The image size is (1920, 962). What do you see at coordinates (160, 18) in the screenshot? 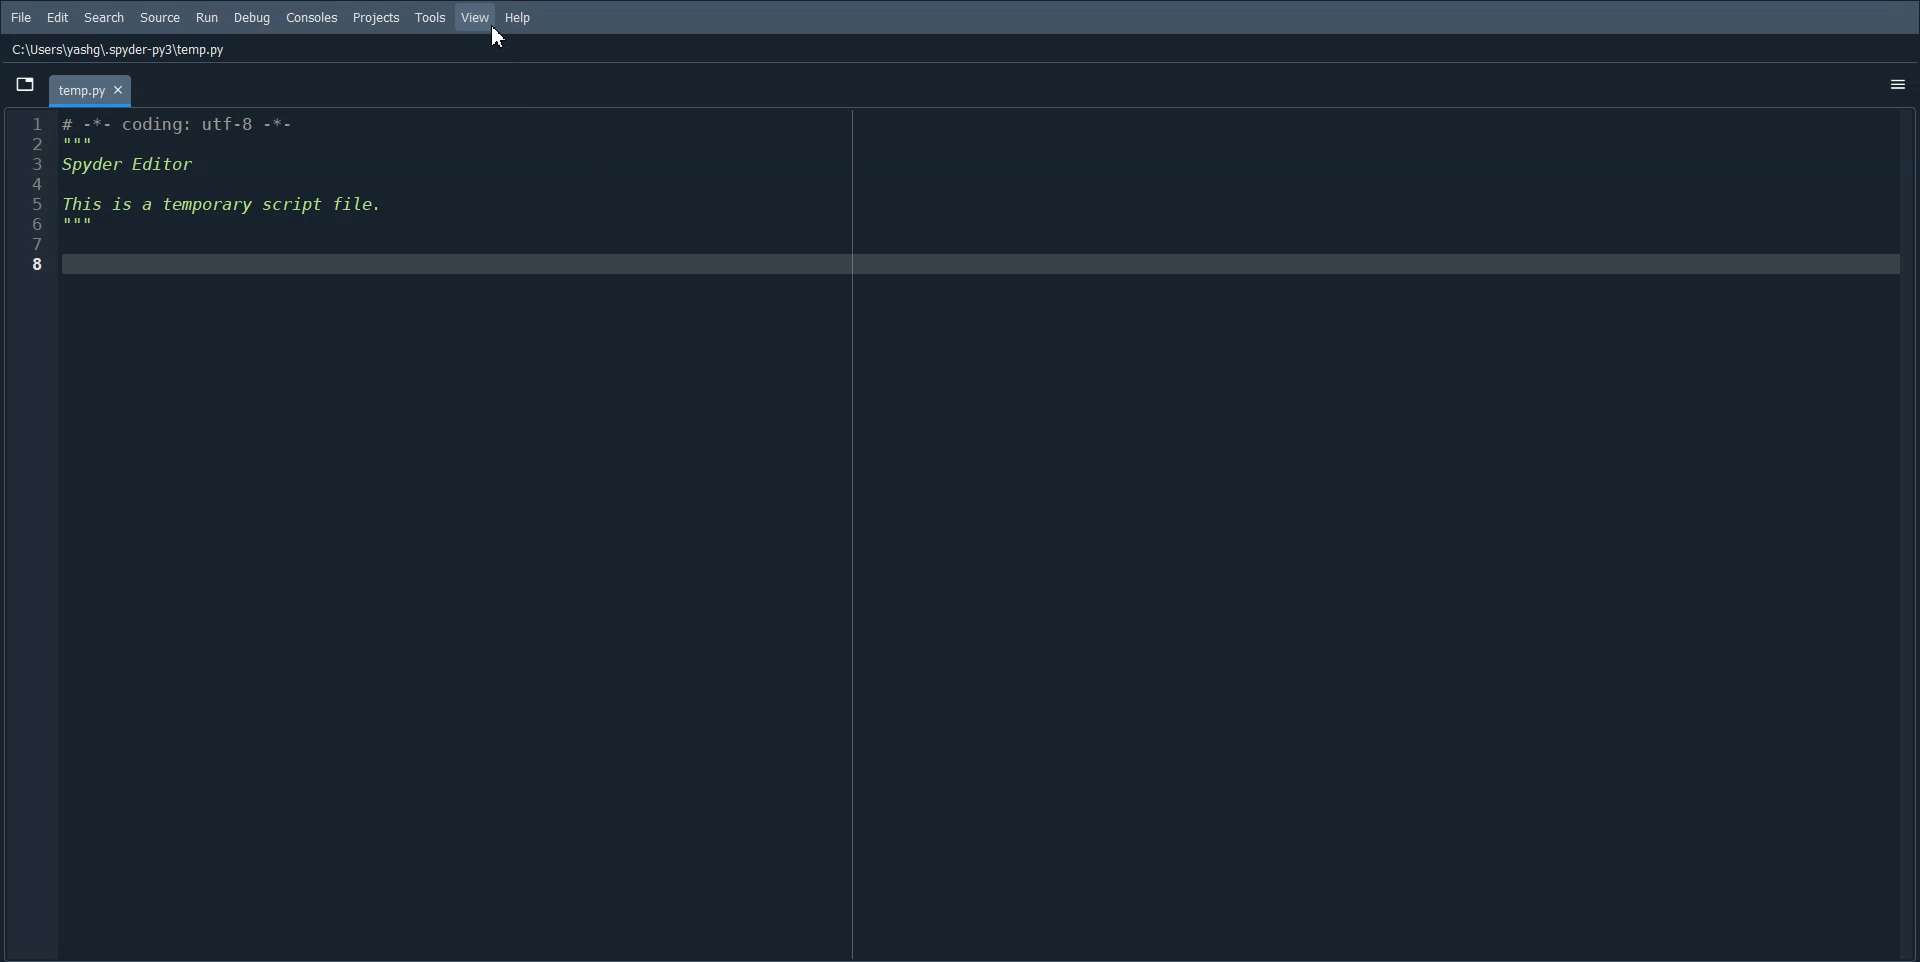
I see `Source` at bounding box center [160, 18].